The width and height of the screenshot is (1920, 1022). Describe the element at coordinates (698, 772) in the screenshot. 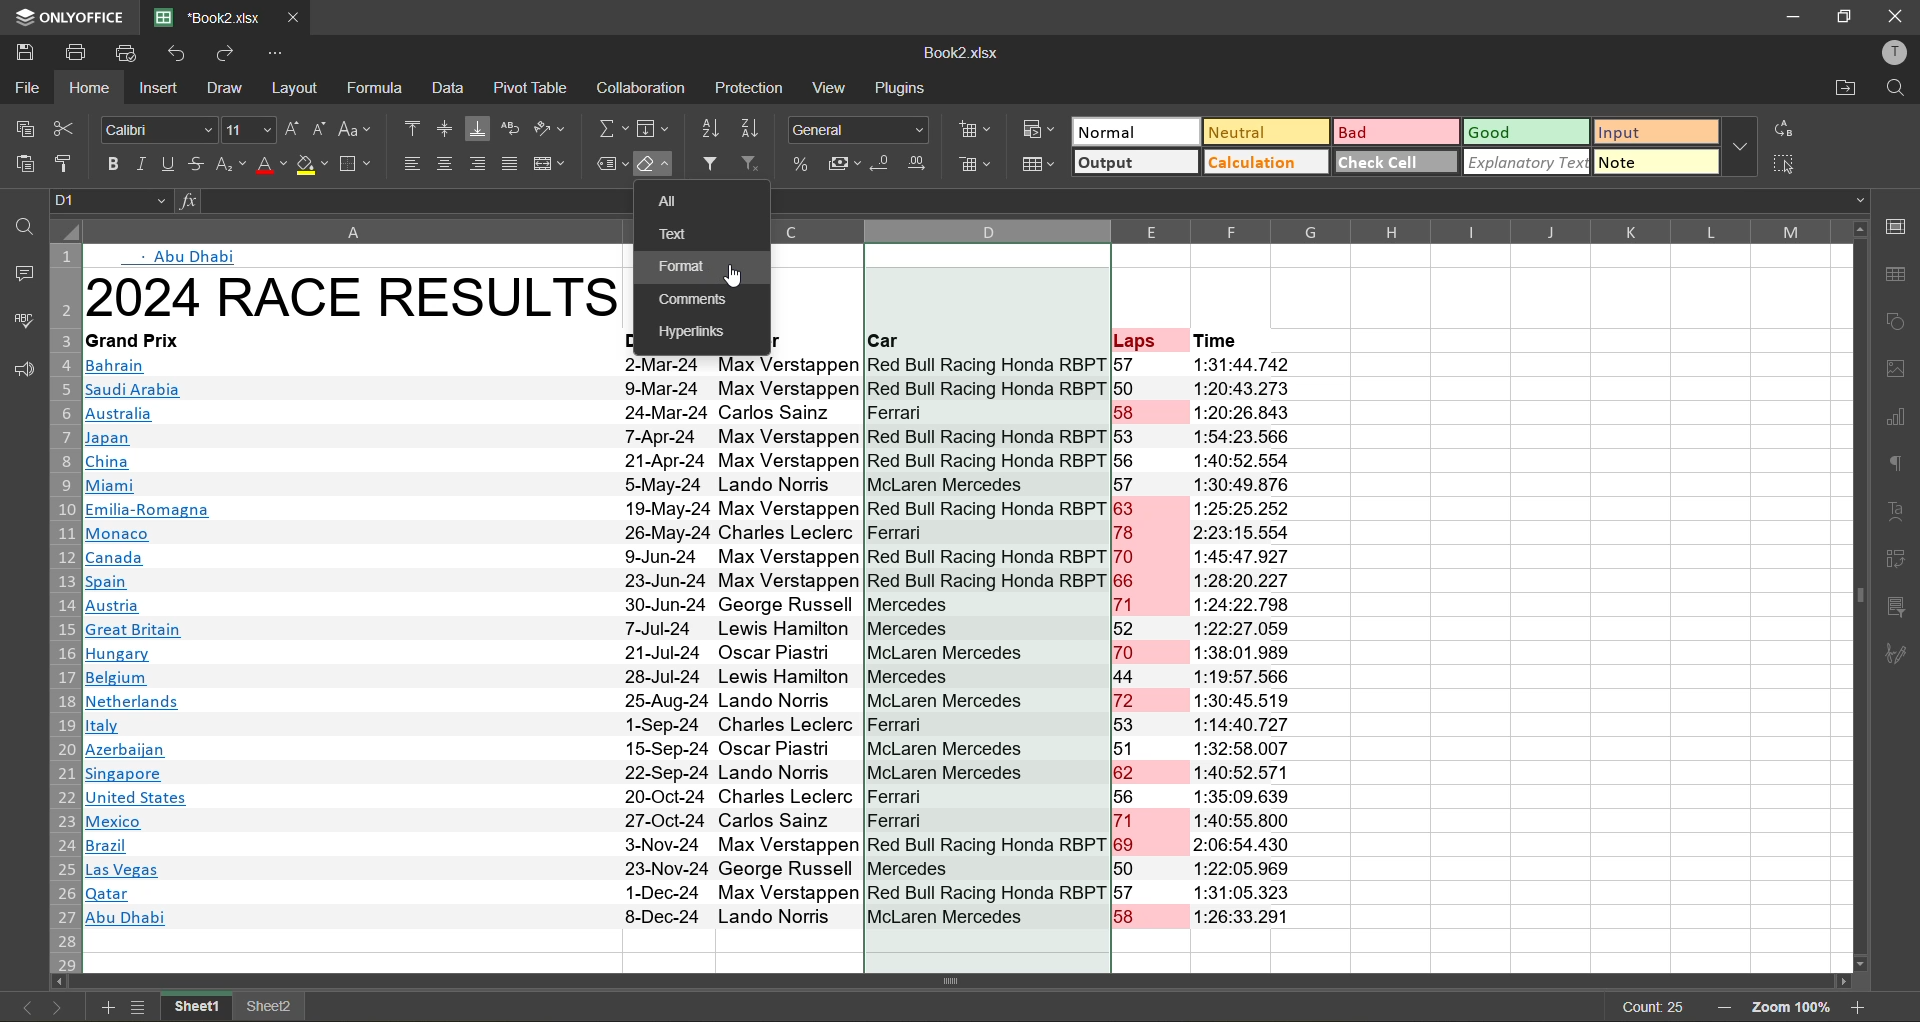

I see `Msingapore 22-Sep-24 Lando Norris ~~ McLaren Mercedes 62 1:40:52 571` at that location.